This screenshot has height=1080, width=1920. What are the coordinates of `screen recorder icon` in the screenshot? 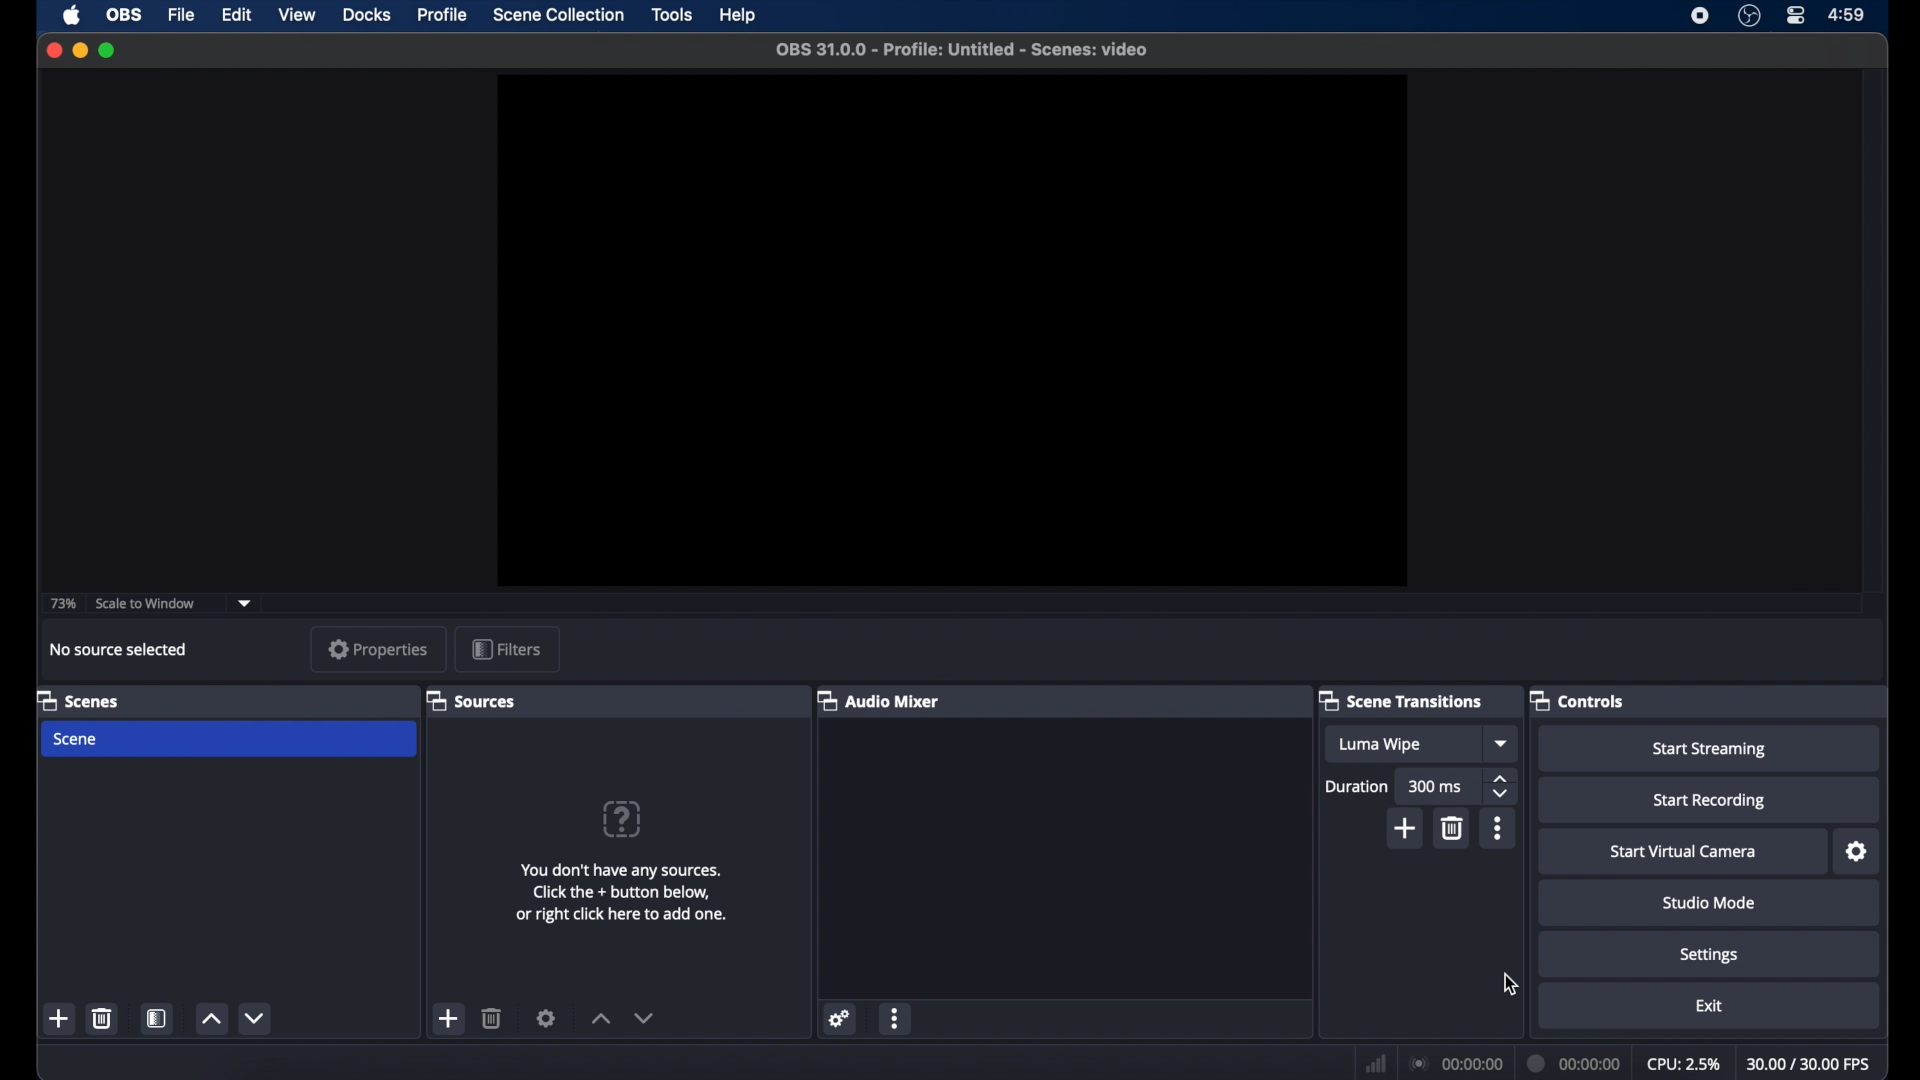 It's located at (1699, 16).